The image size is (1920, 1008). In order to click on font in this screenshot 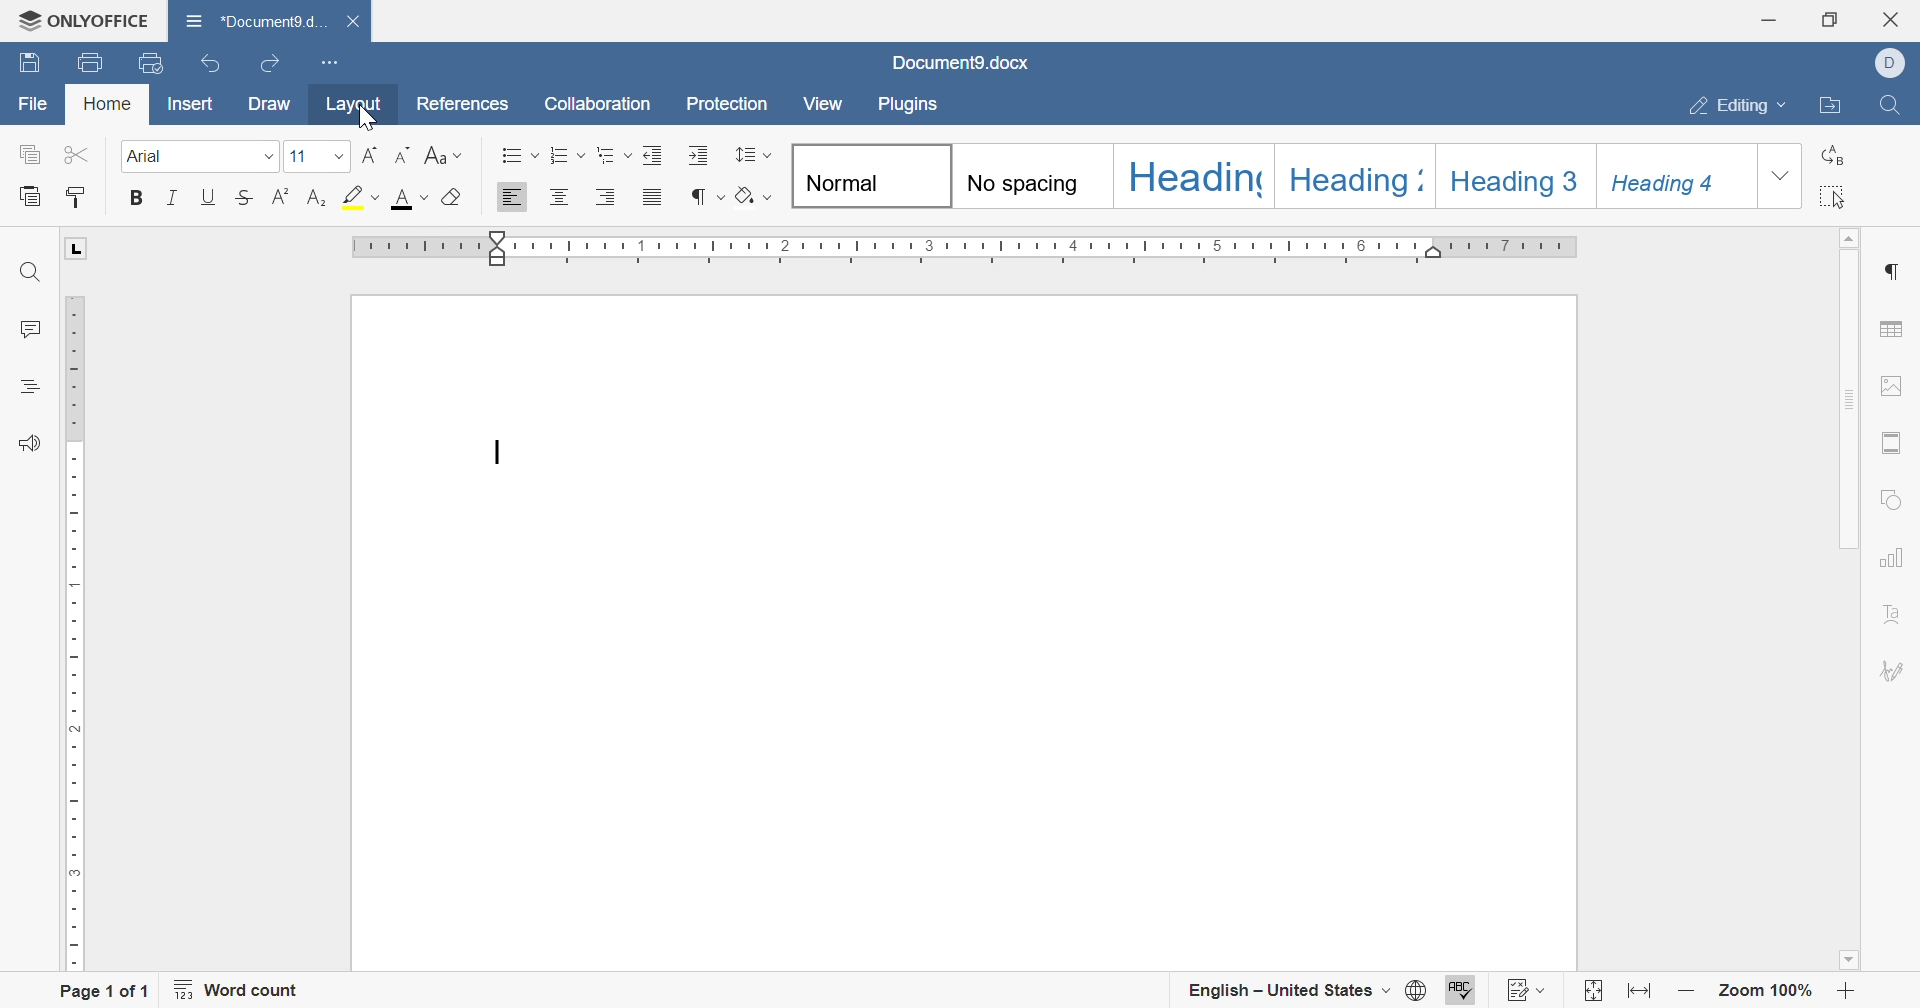, I will do `click(198, 155)`.